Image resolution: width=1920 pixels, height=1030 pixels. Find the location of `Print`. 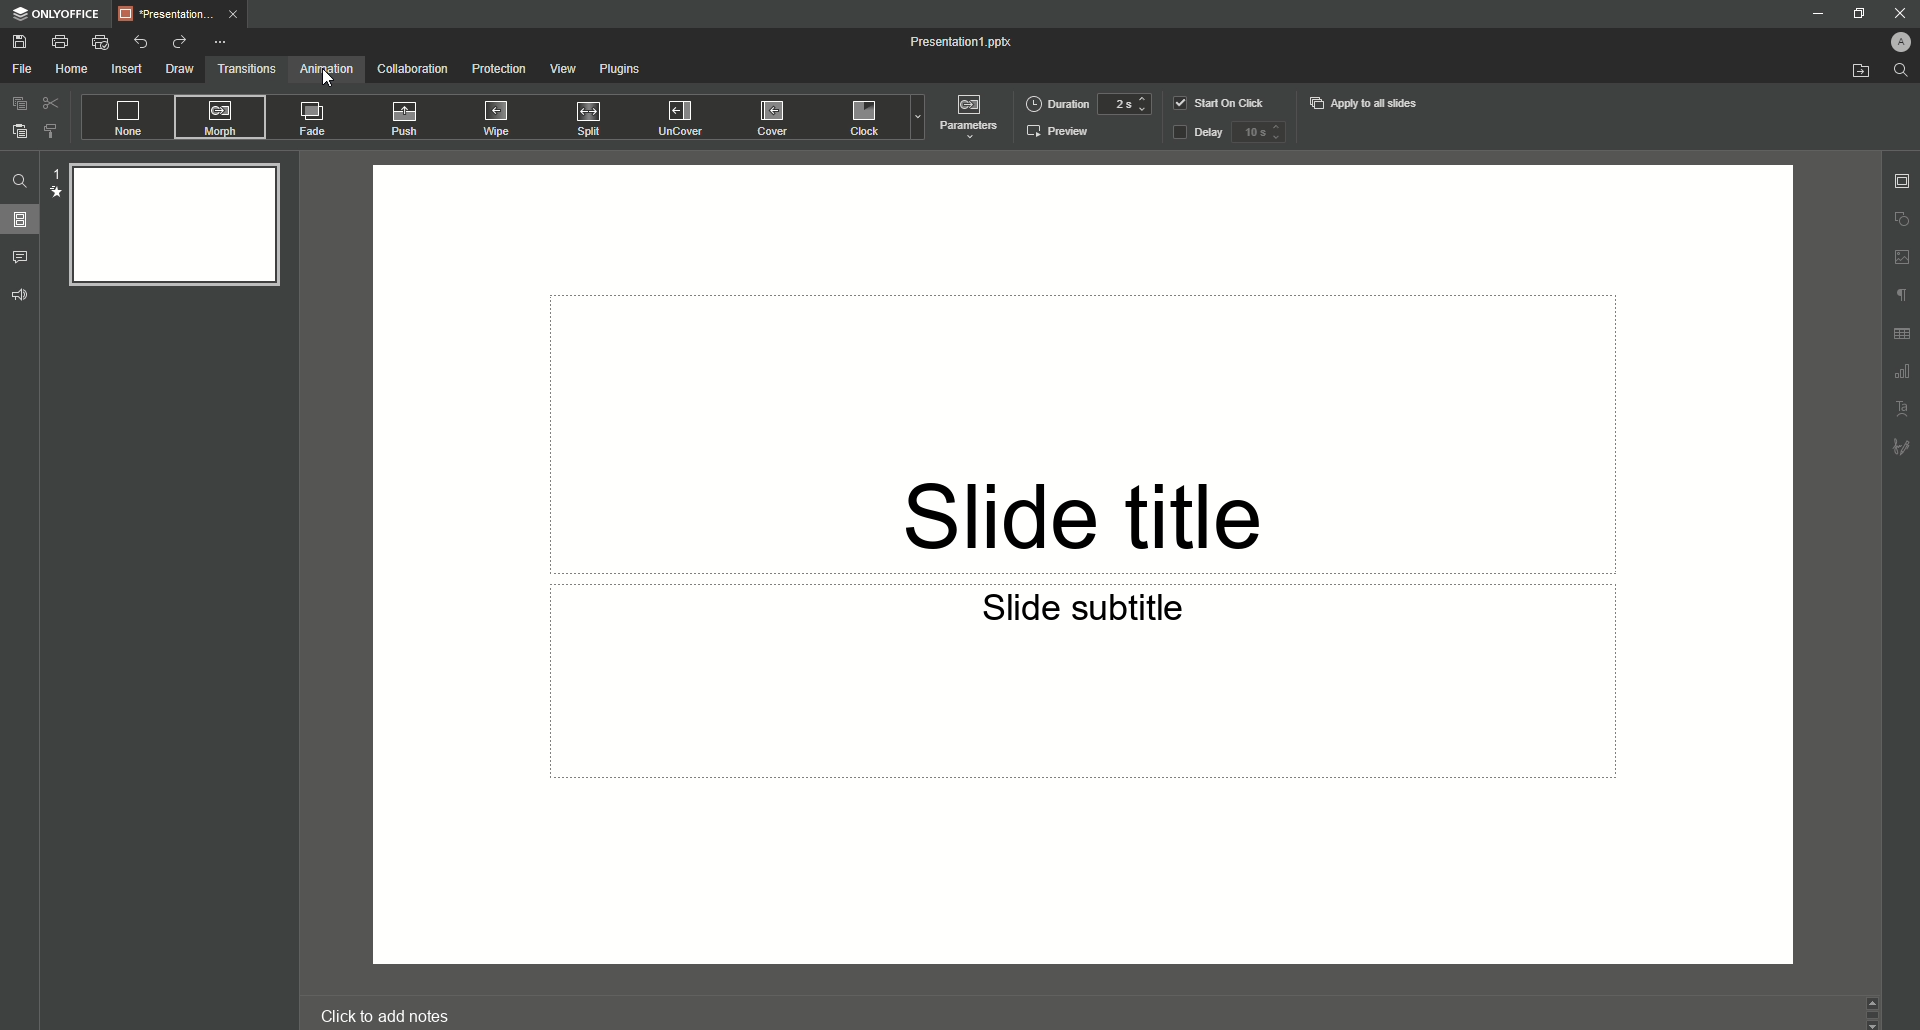

Print is located at coordinates (61, 41).